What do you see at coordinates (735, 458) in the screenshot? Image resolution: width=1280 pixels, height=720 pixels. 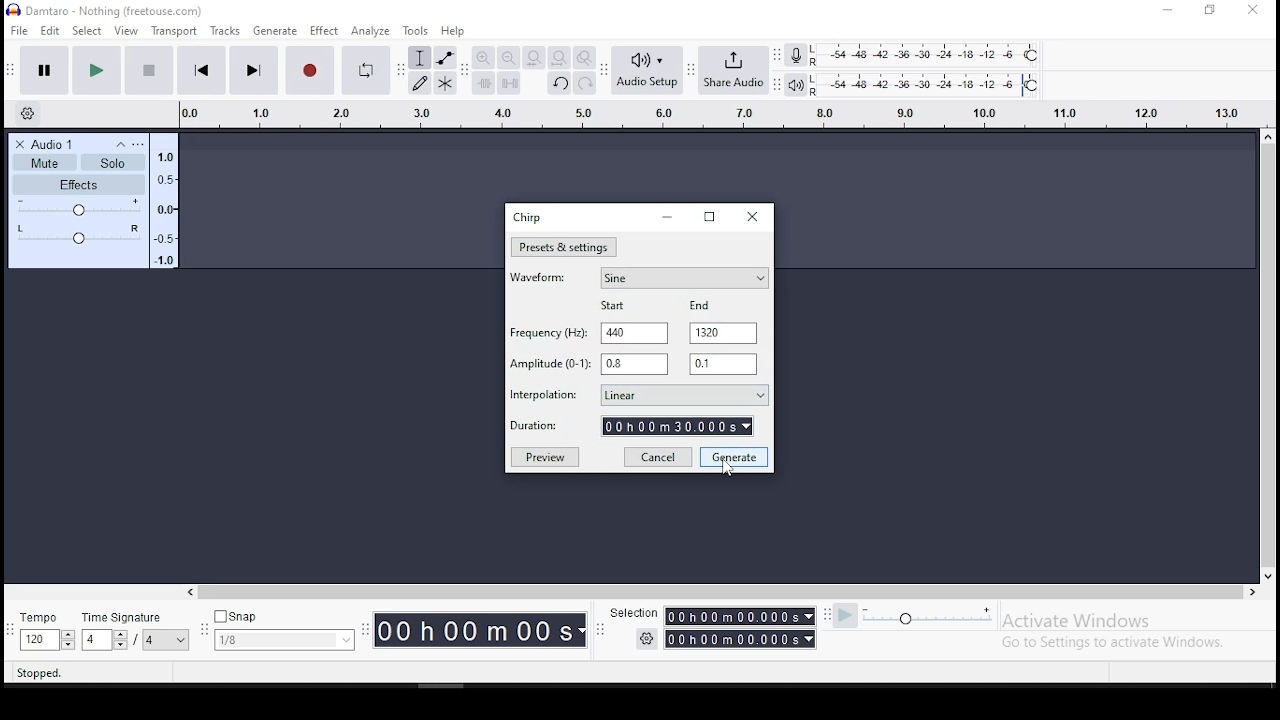 I see `generate` at bounding box center [735, 458].